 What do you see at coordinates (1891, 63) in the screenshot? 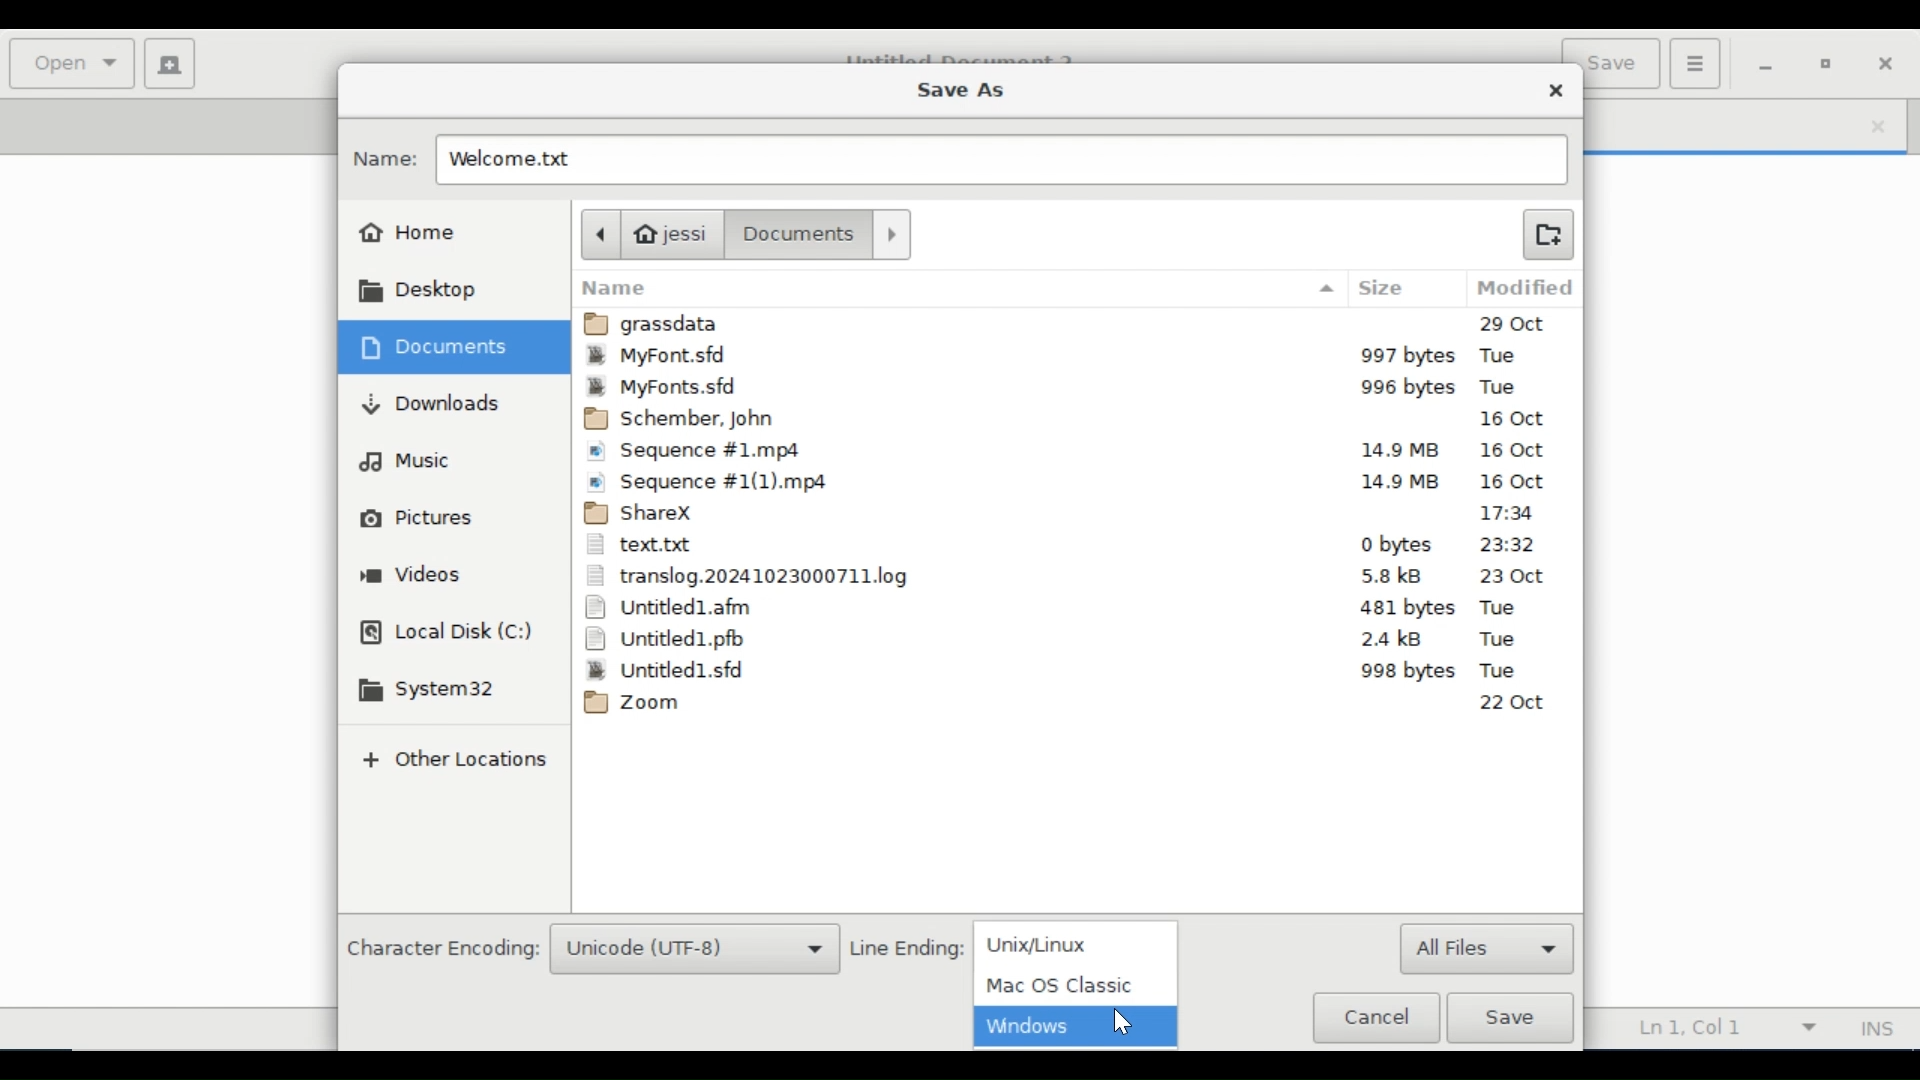
I see `Close` at bounding box center [1891, 63].